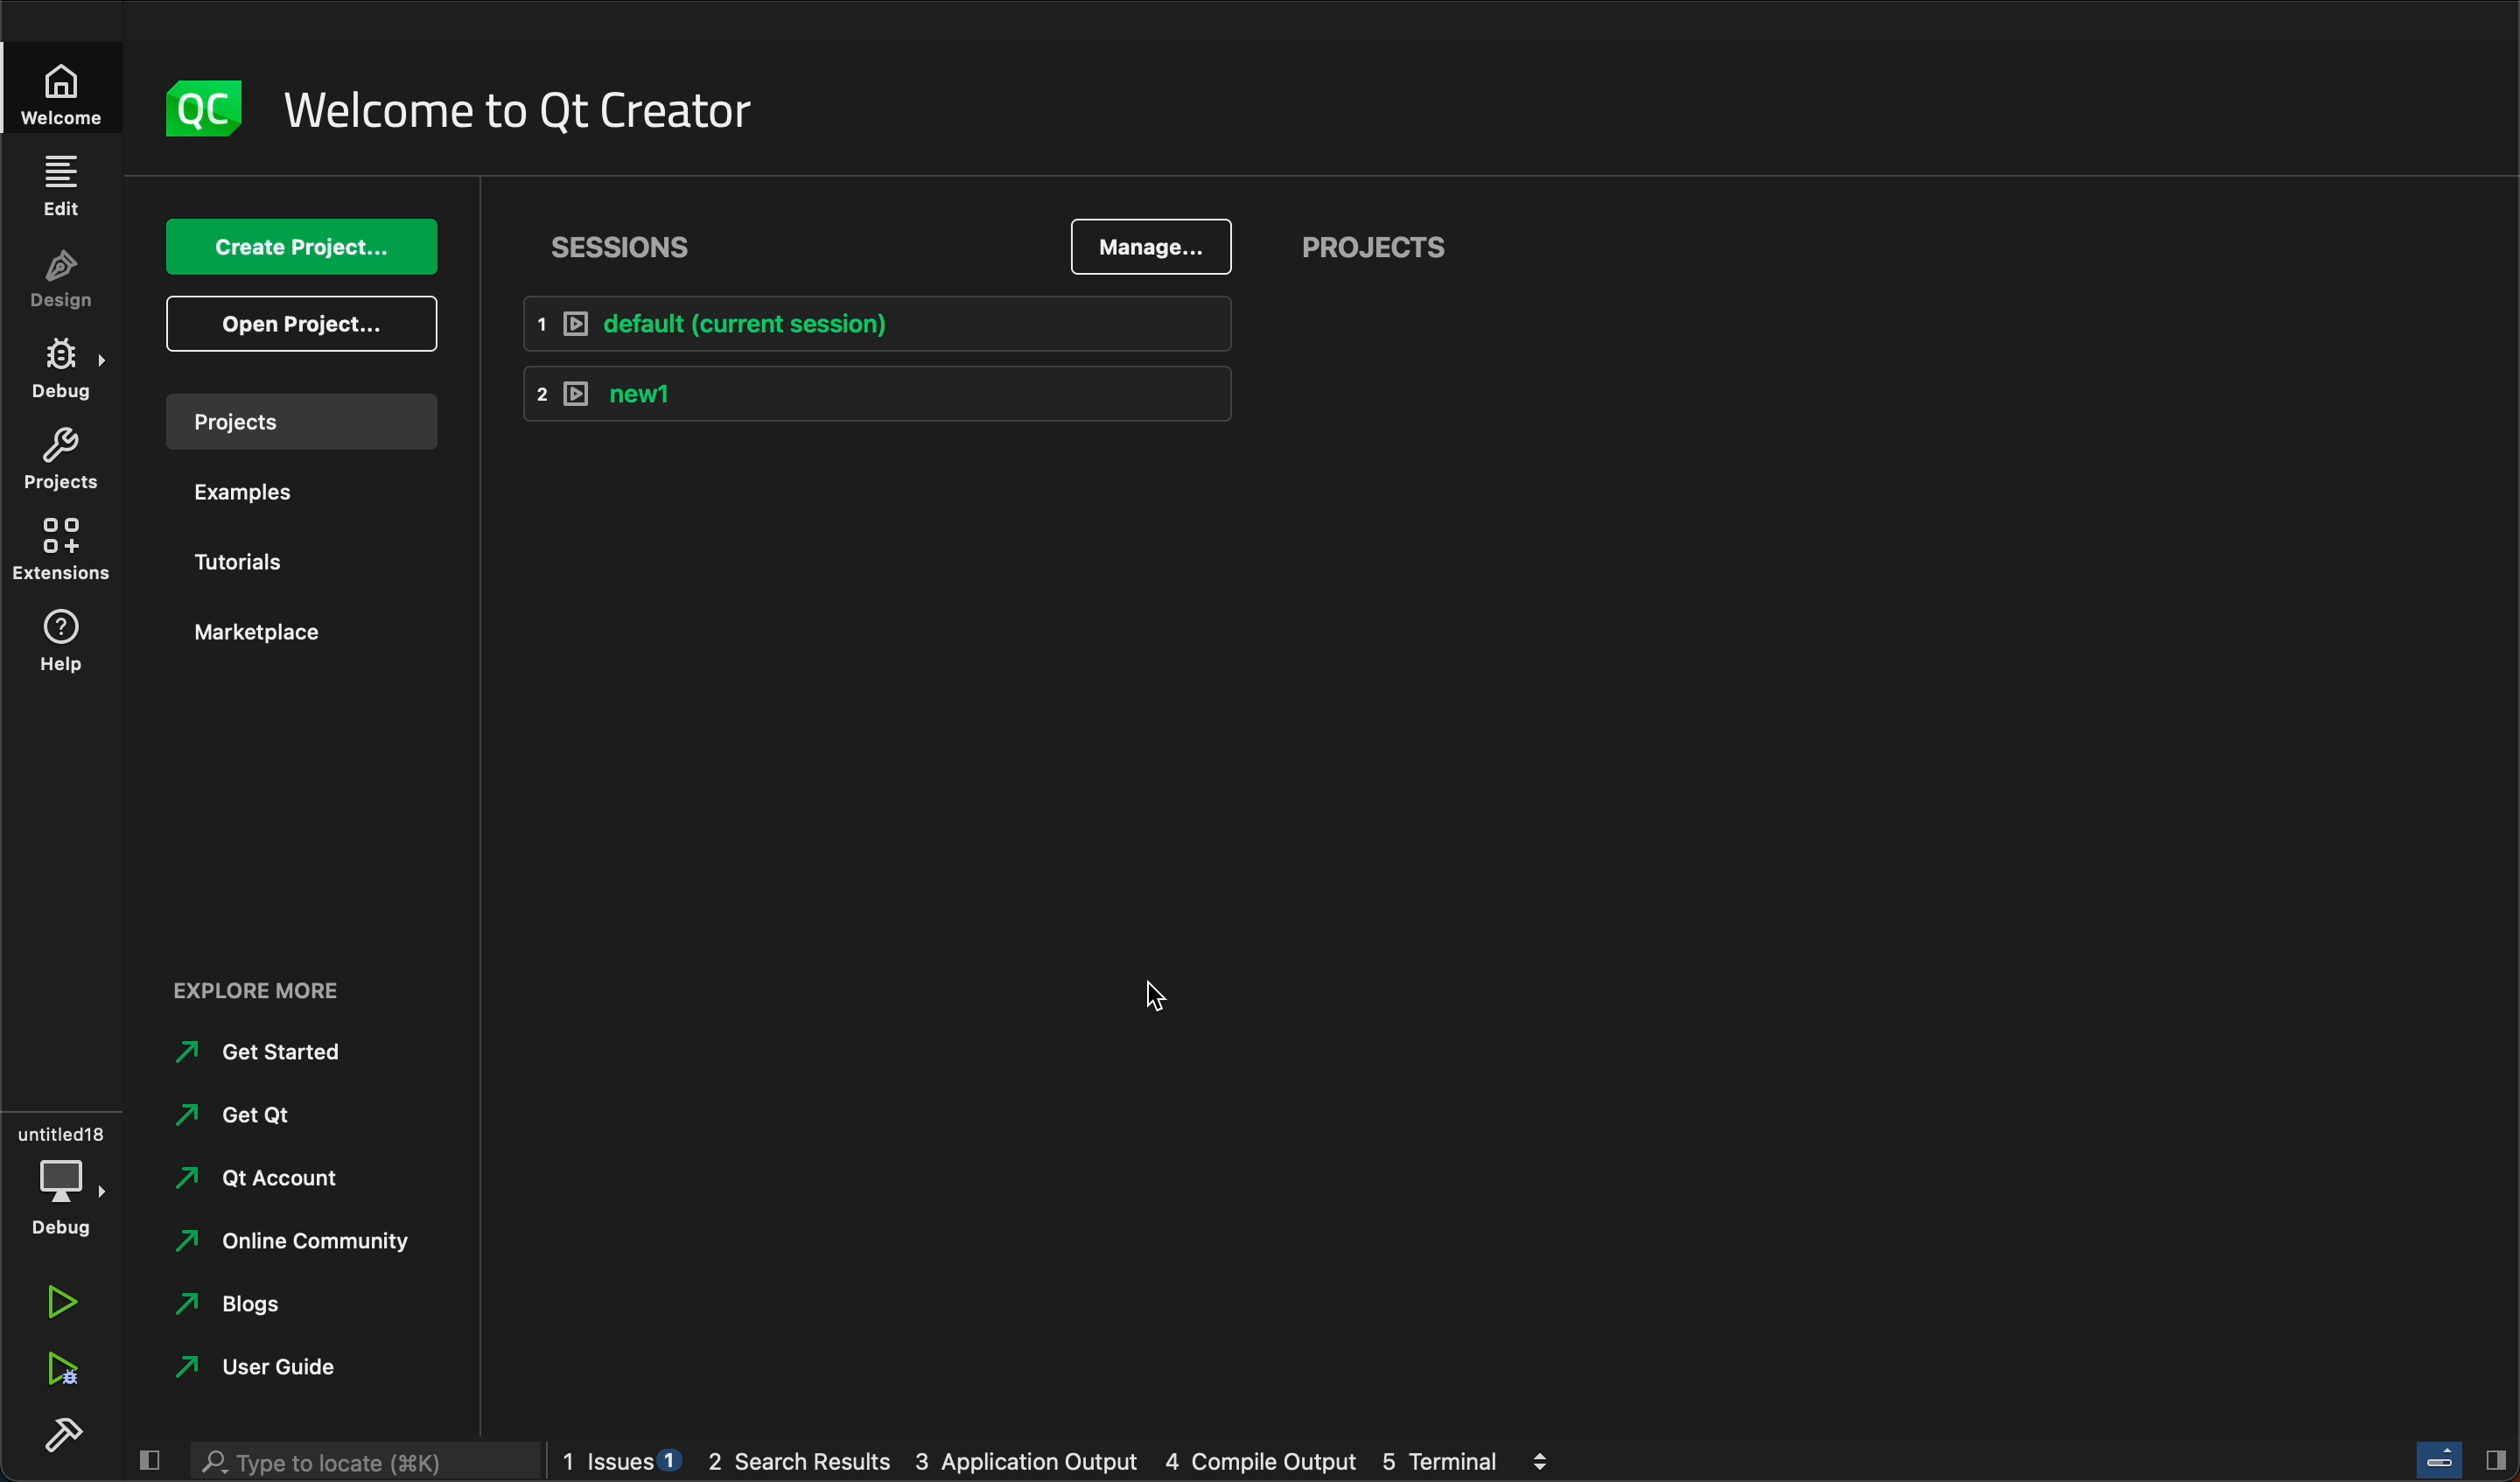 The height and width of the screenshot is (1482, 2520). I want to click on tutorials, so click(273, 560).